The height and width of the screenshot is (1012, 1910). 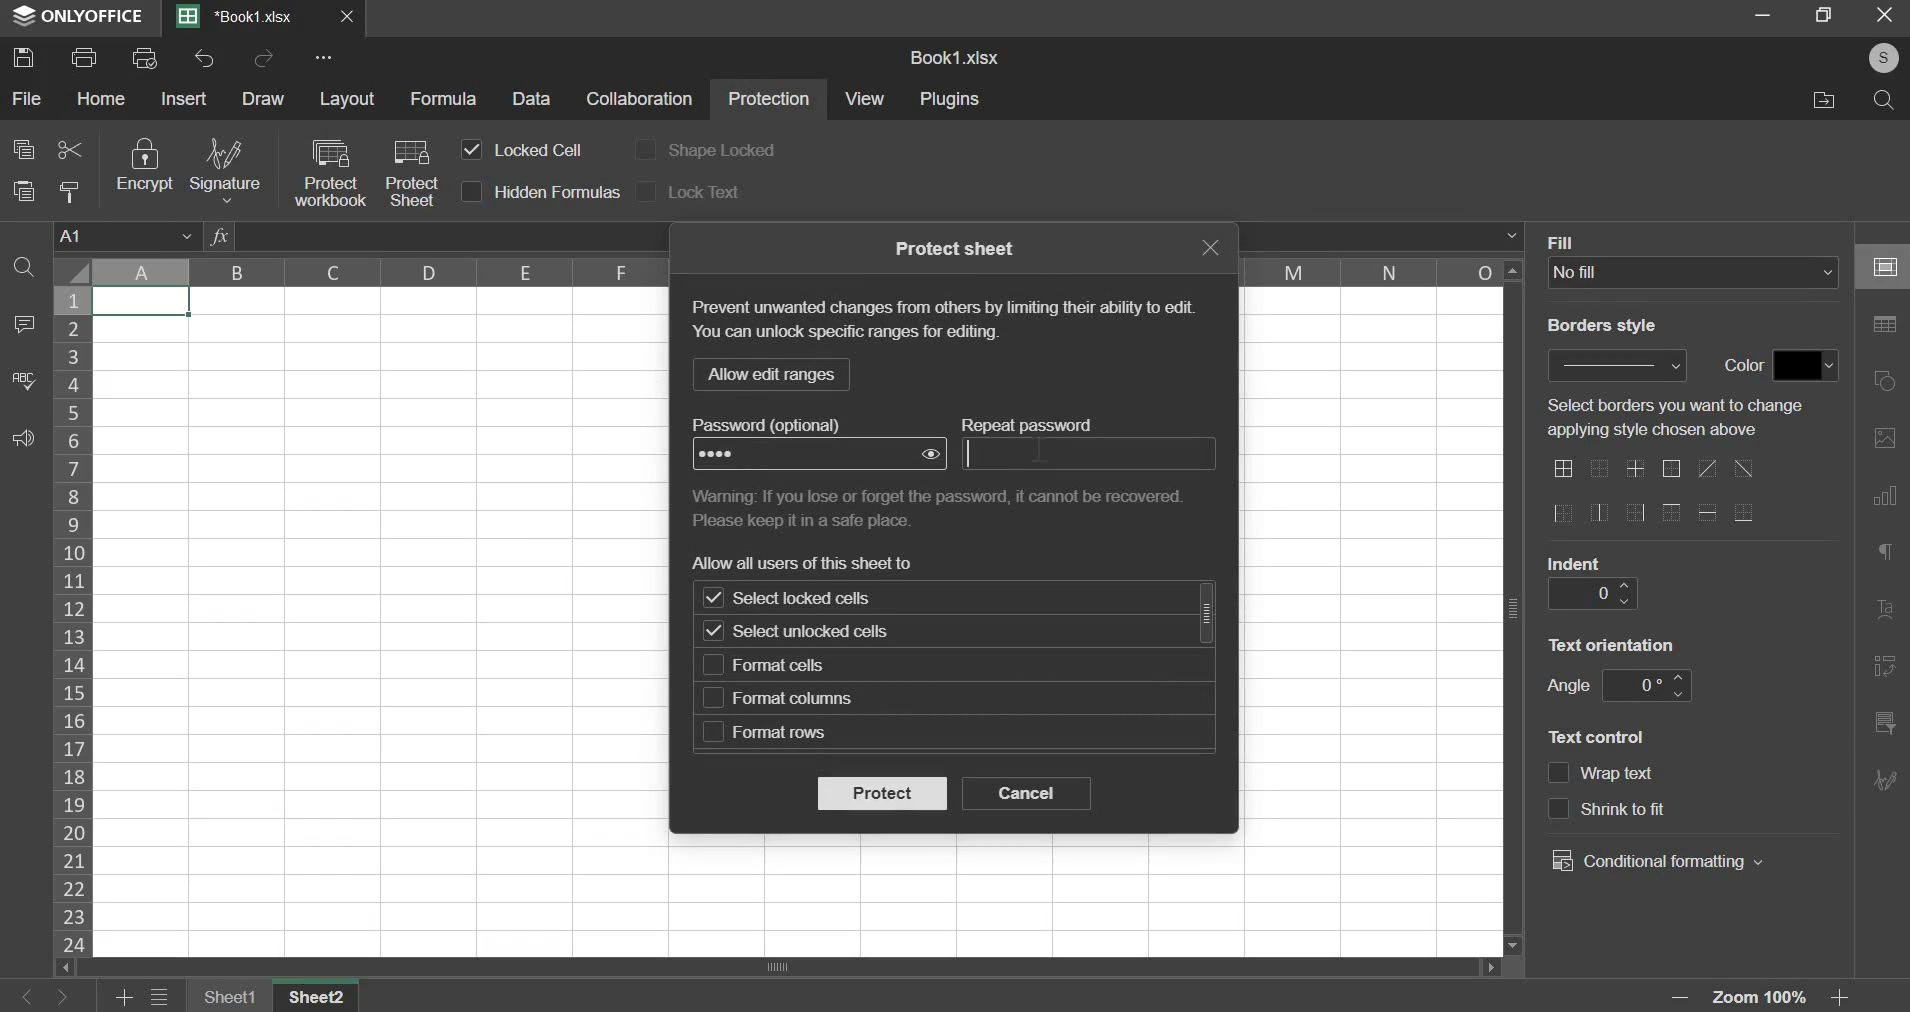 I want to click on checkbox, so click(x=645, y=148).